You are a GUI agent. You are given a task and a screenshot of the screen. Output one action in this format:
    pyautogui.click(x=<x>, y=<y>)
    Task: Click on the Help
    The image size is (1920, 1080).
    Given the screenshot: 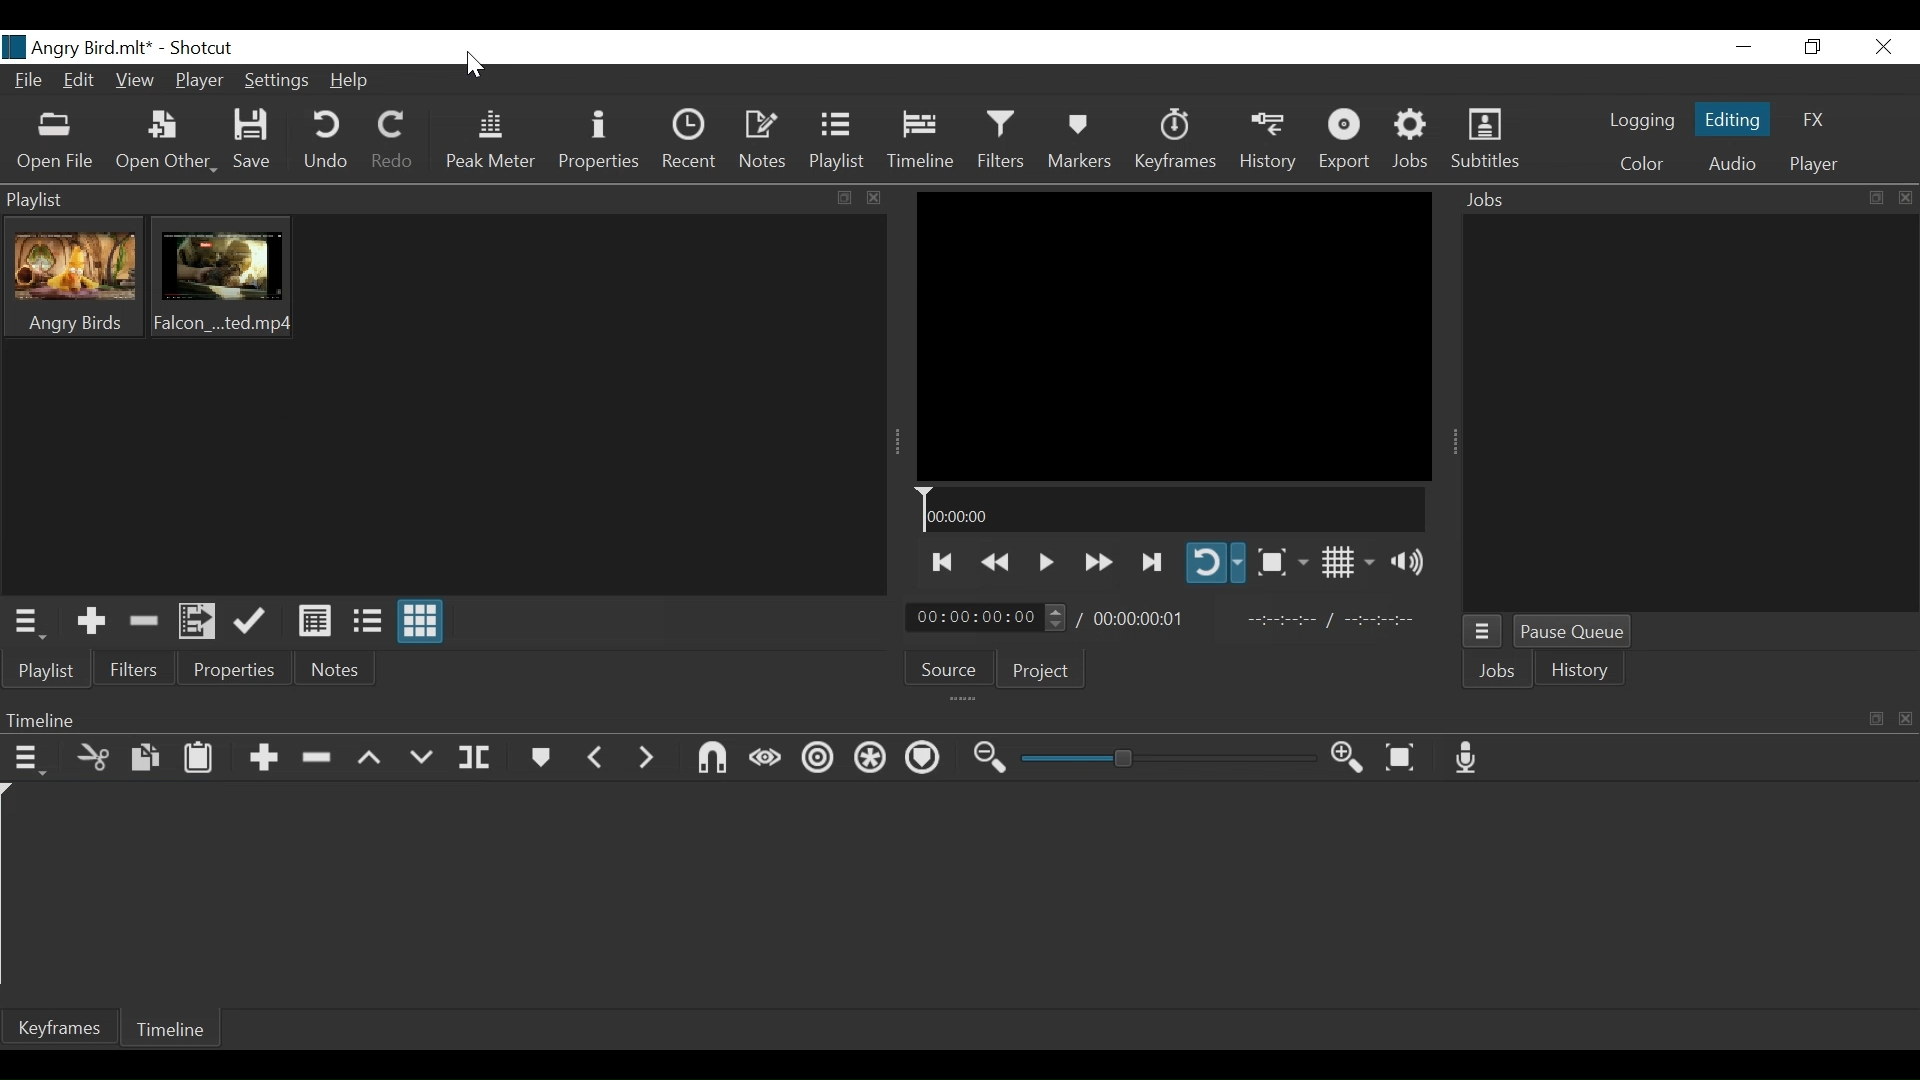 What is the action you would take?
    pyautogui.click(x=351, y=81)
    